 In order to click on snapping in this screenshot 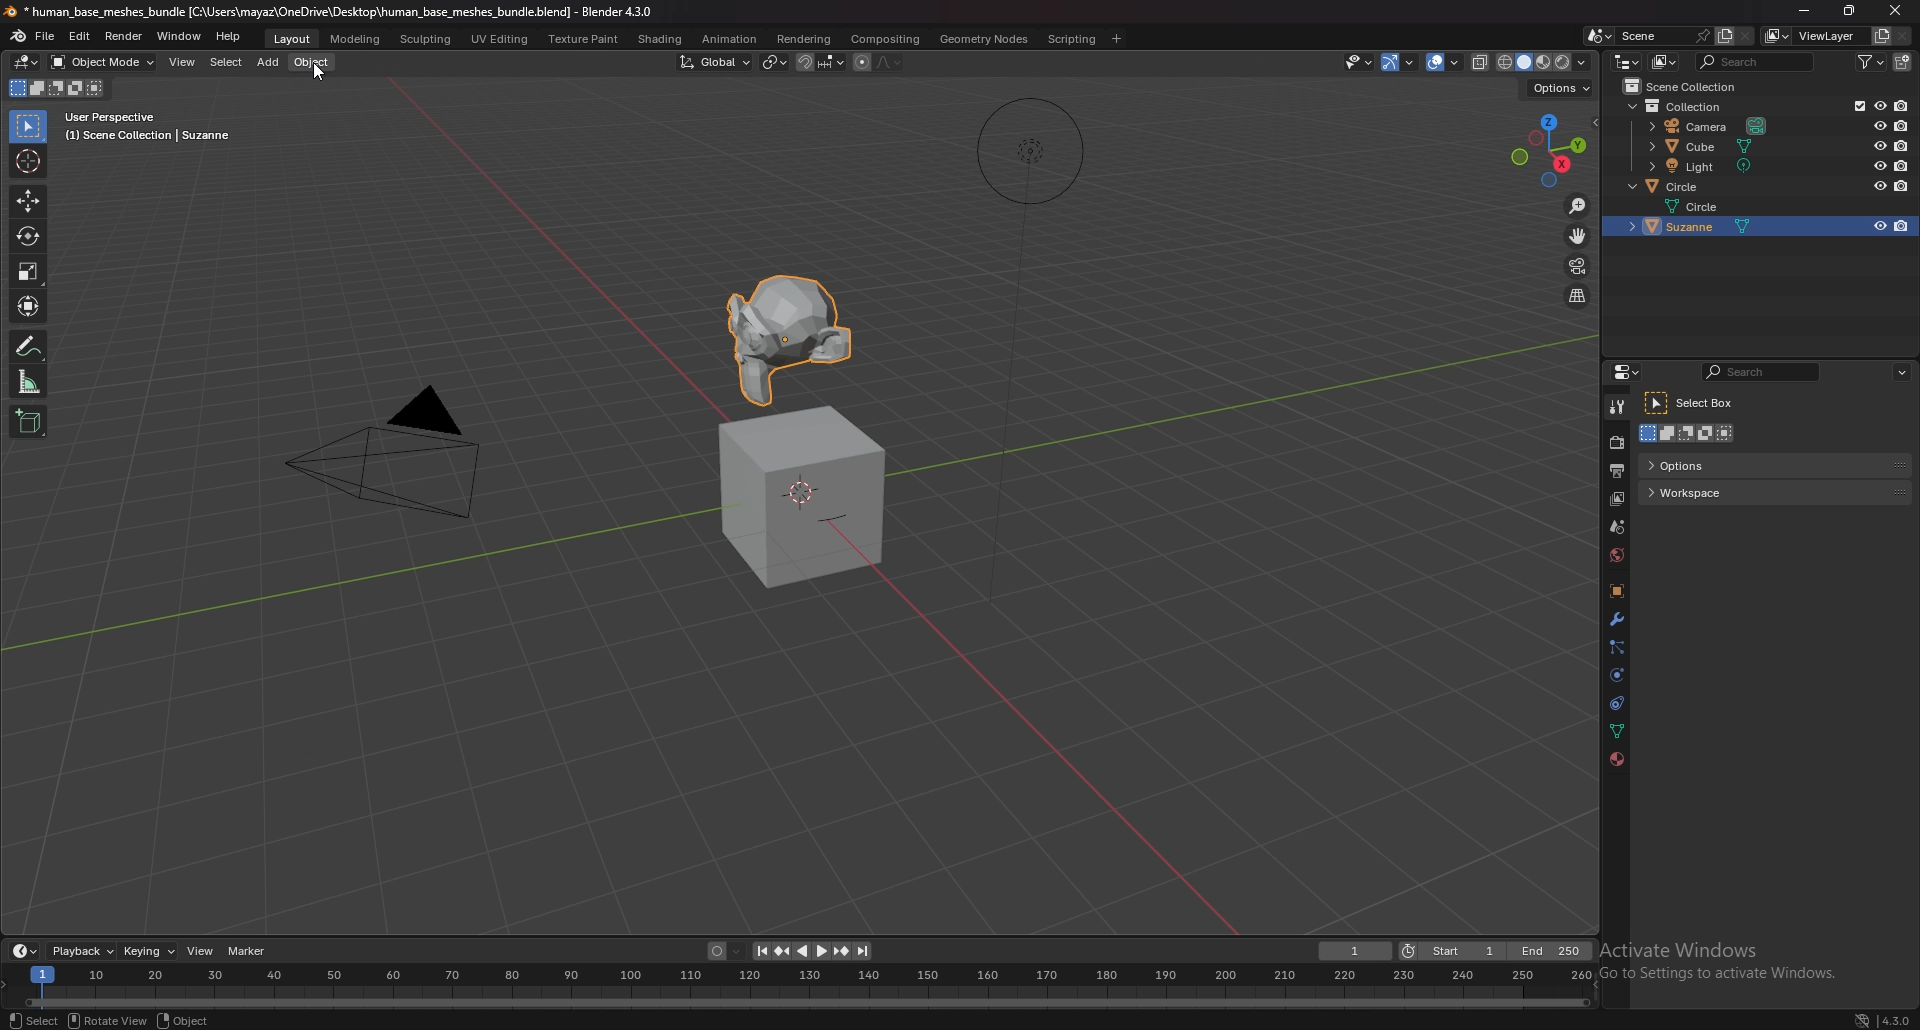, I will do `click(820, 62)`.